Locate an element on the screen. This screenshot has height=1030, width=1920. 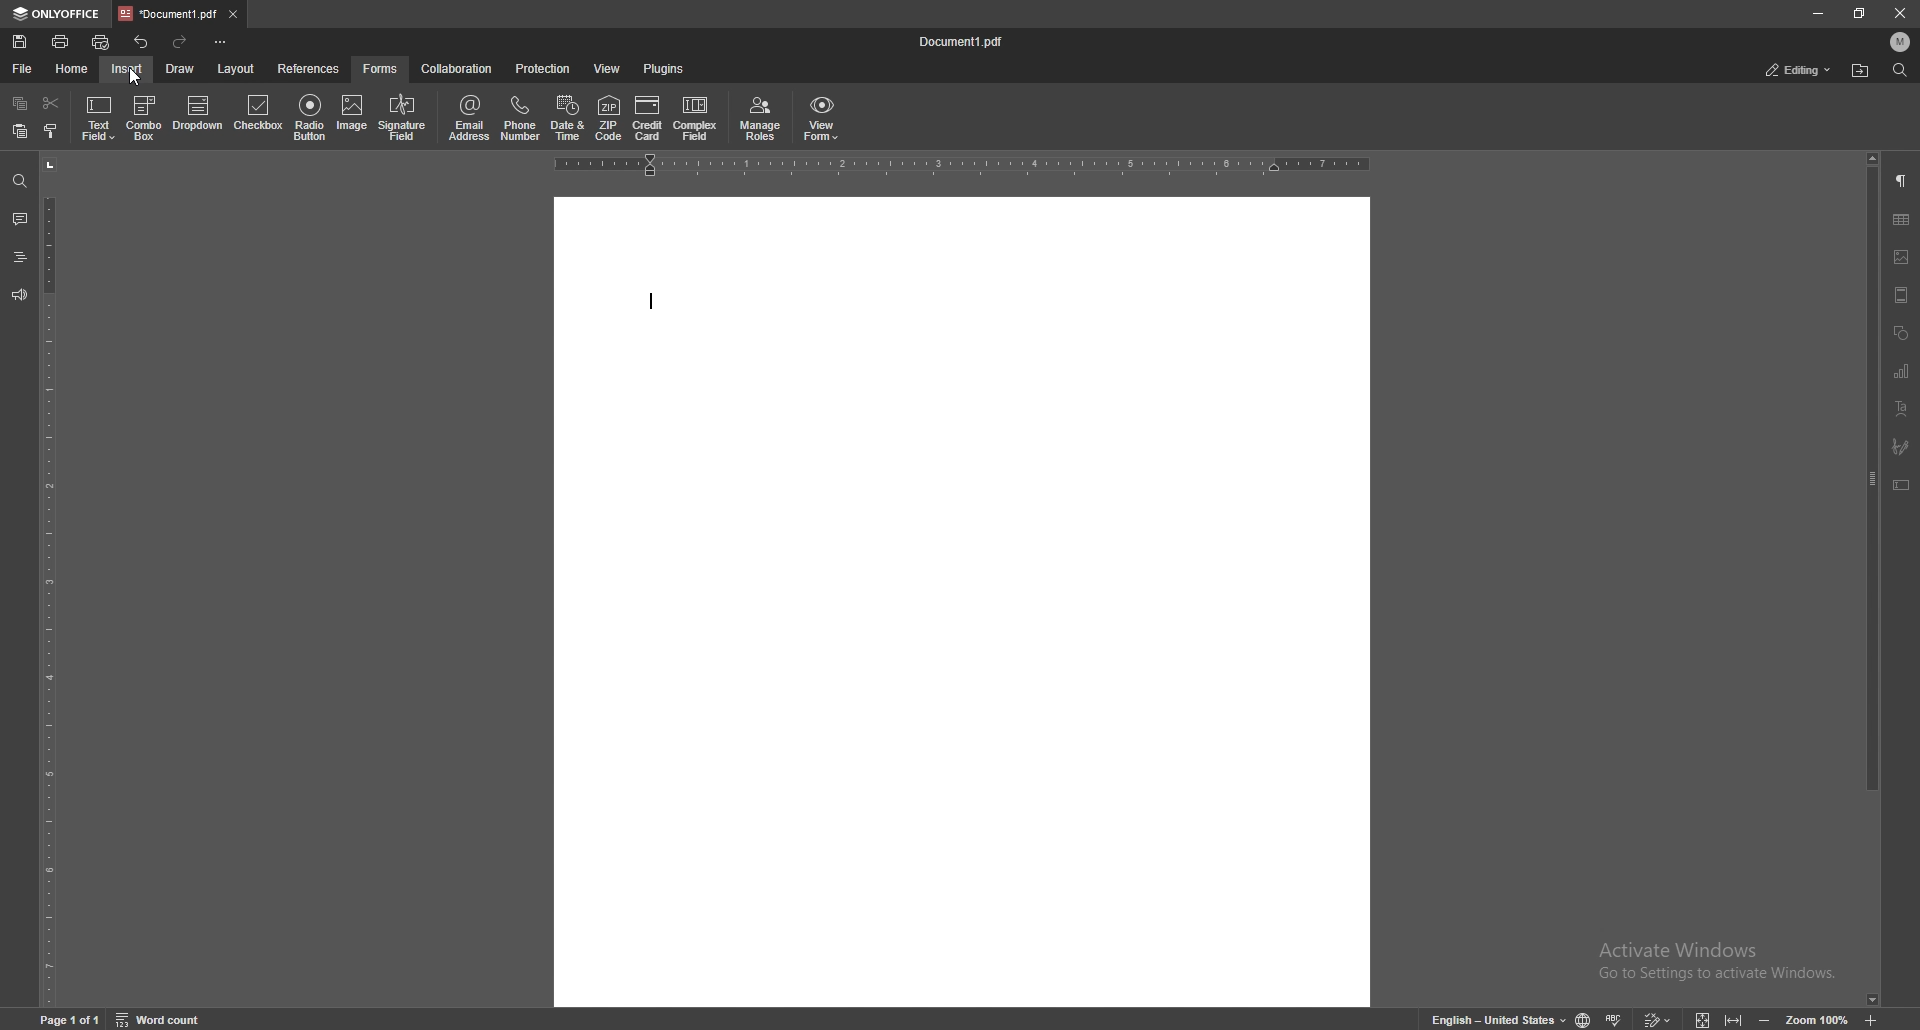
quick print is located at coordinates (102, 42).